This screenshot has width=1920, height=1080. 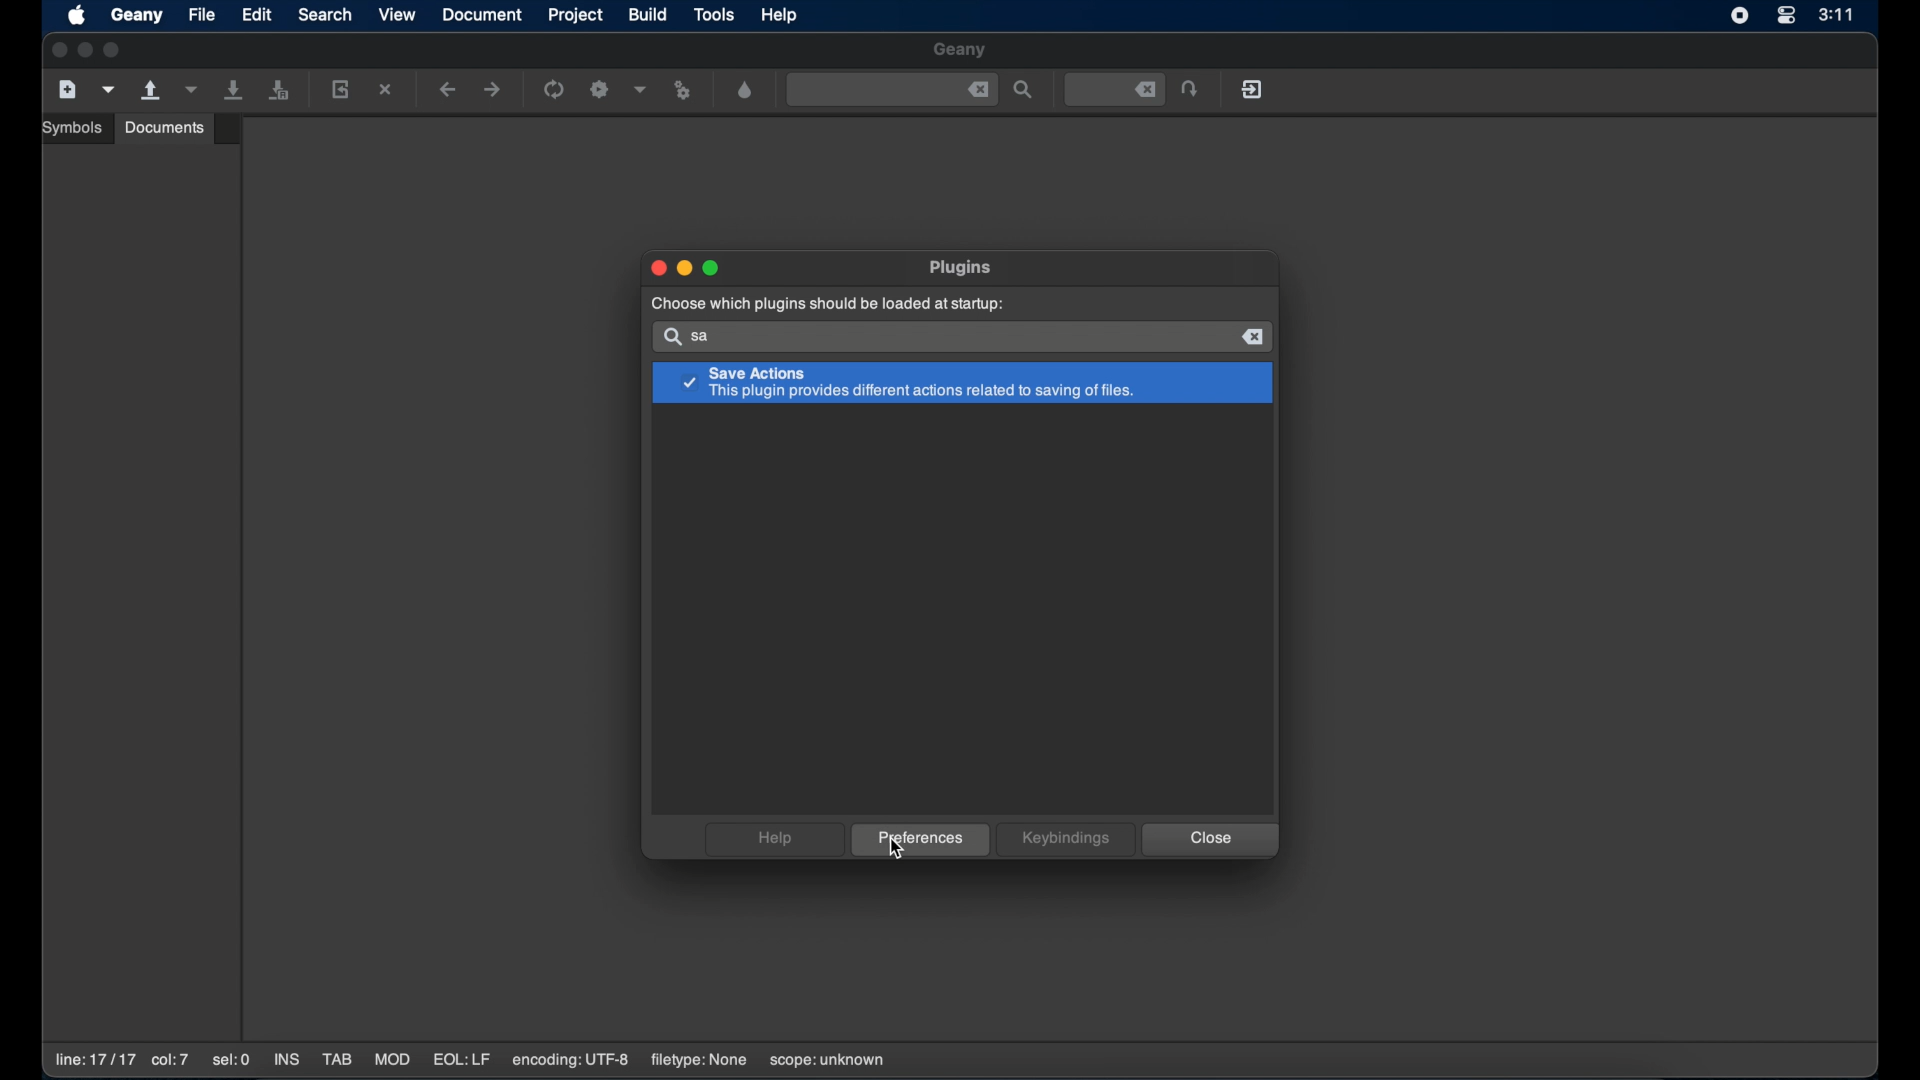 I want to click on preferences, so click(x=921, y=840).